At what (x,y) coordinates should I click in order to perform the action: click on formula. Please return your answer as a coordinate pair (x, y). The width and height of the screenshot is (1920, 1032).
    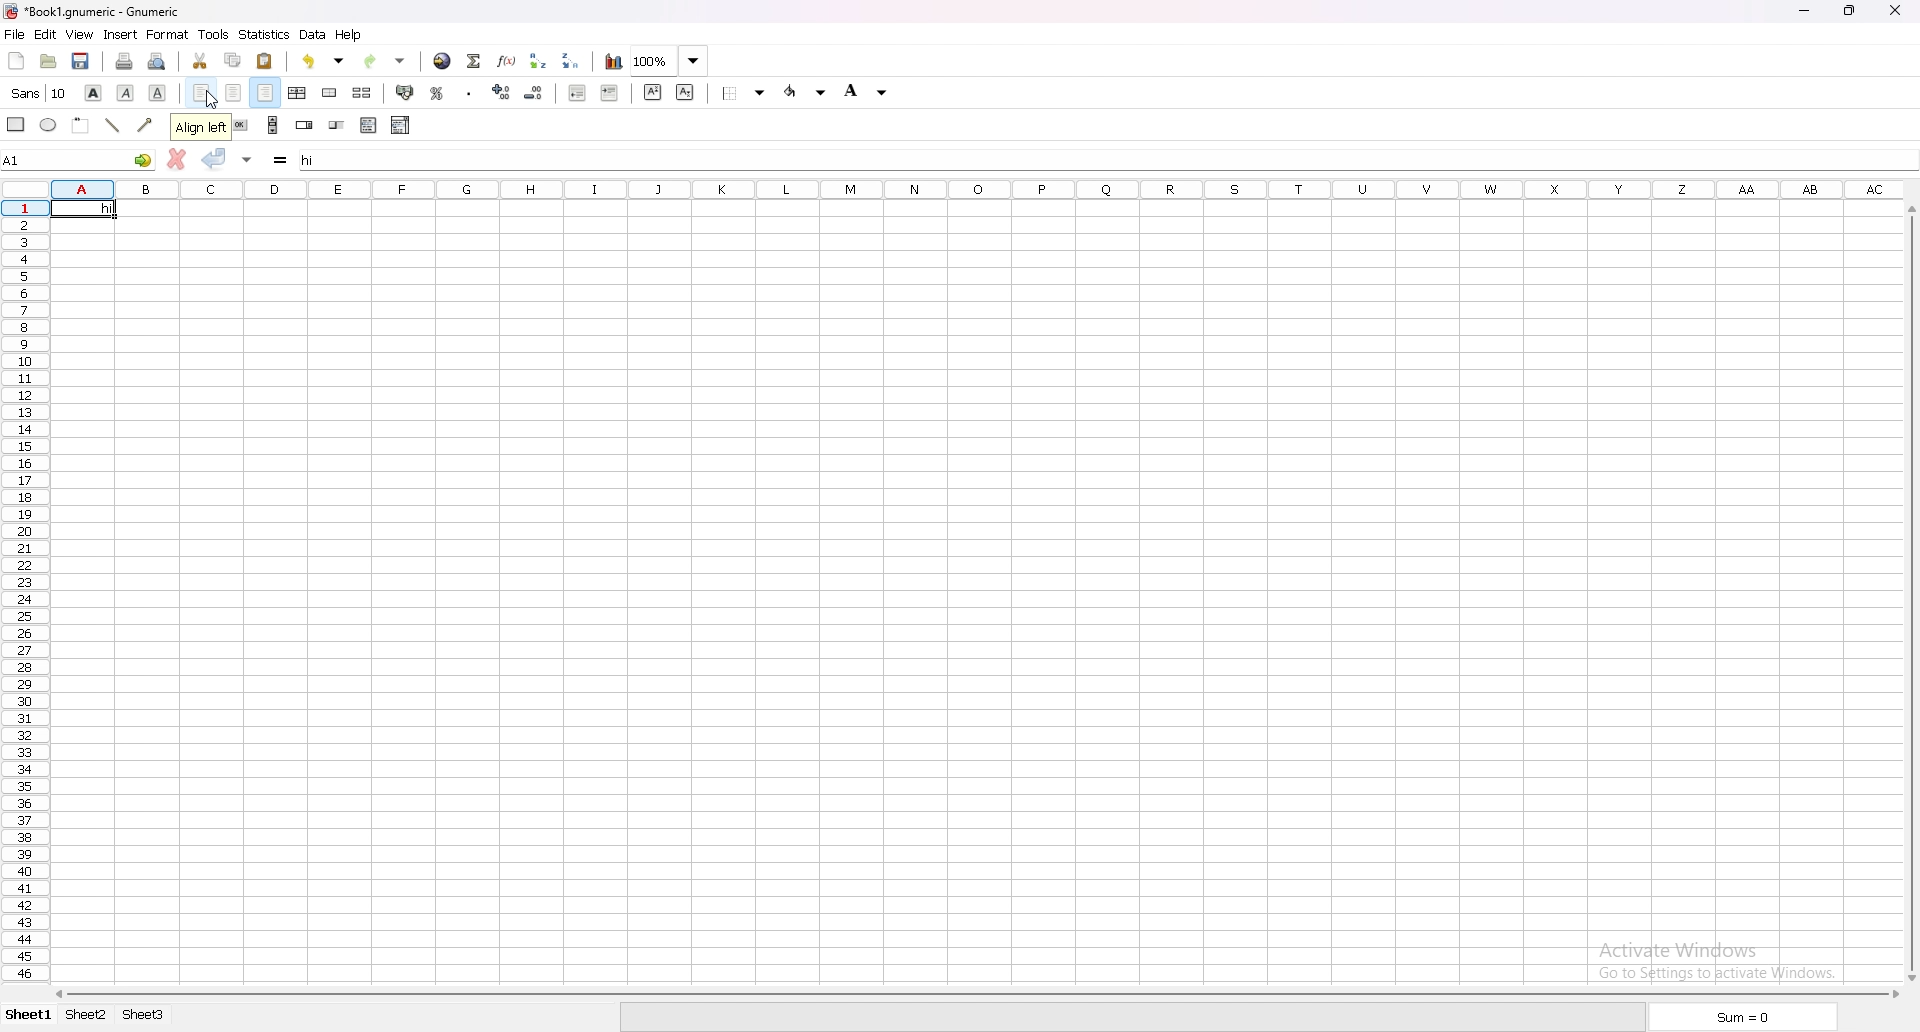
    Looking at the image, I should click on (283, 161).